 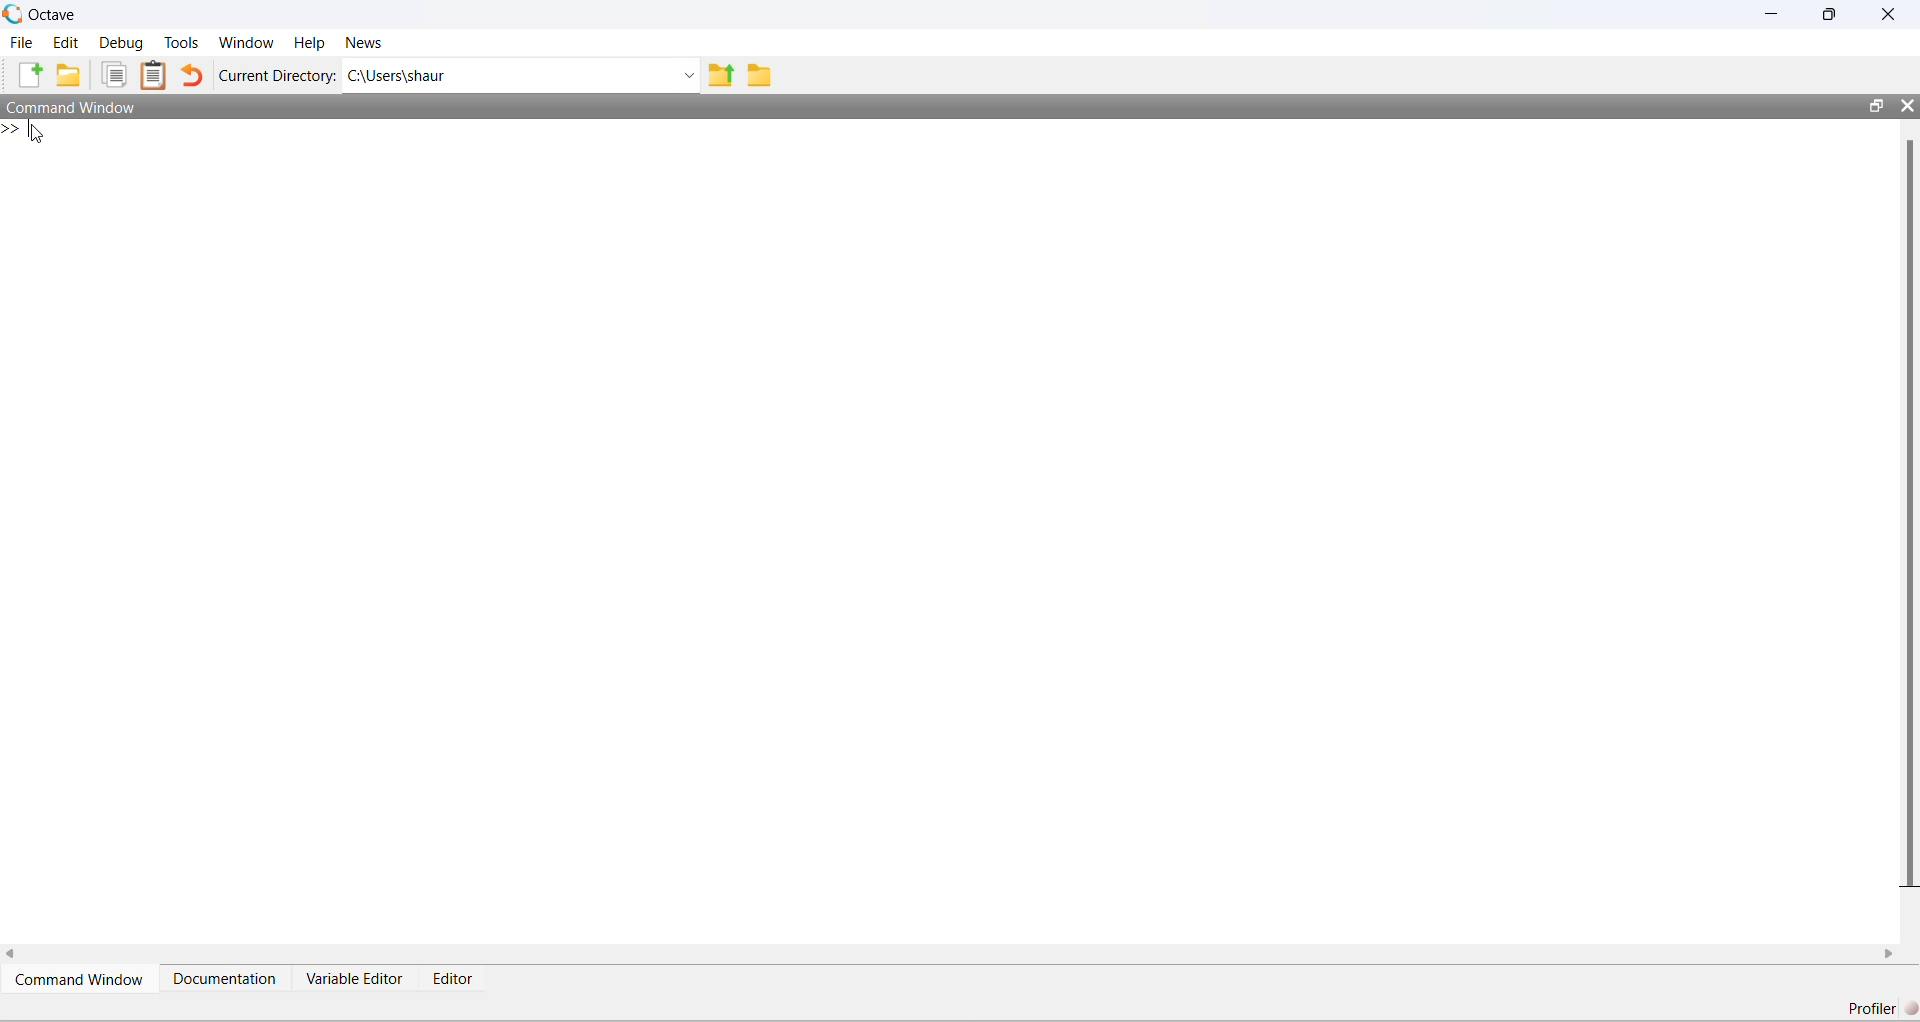 I want to click on Command Window, so click(x=81, y=977).